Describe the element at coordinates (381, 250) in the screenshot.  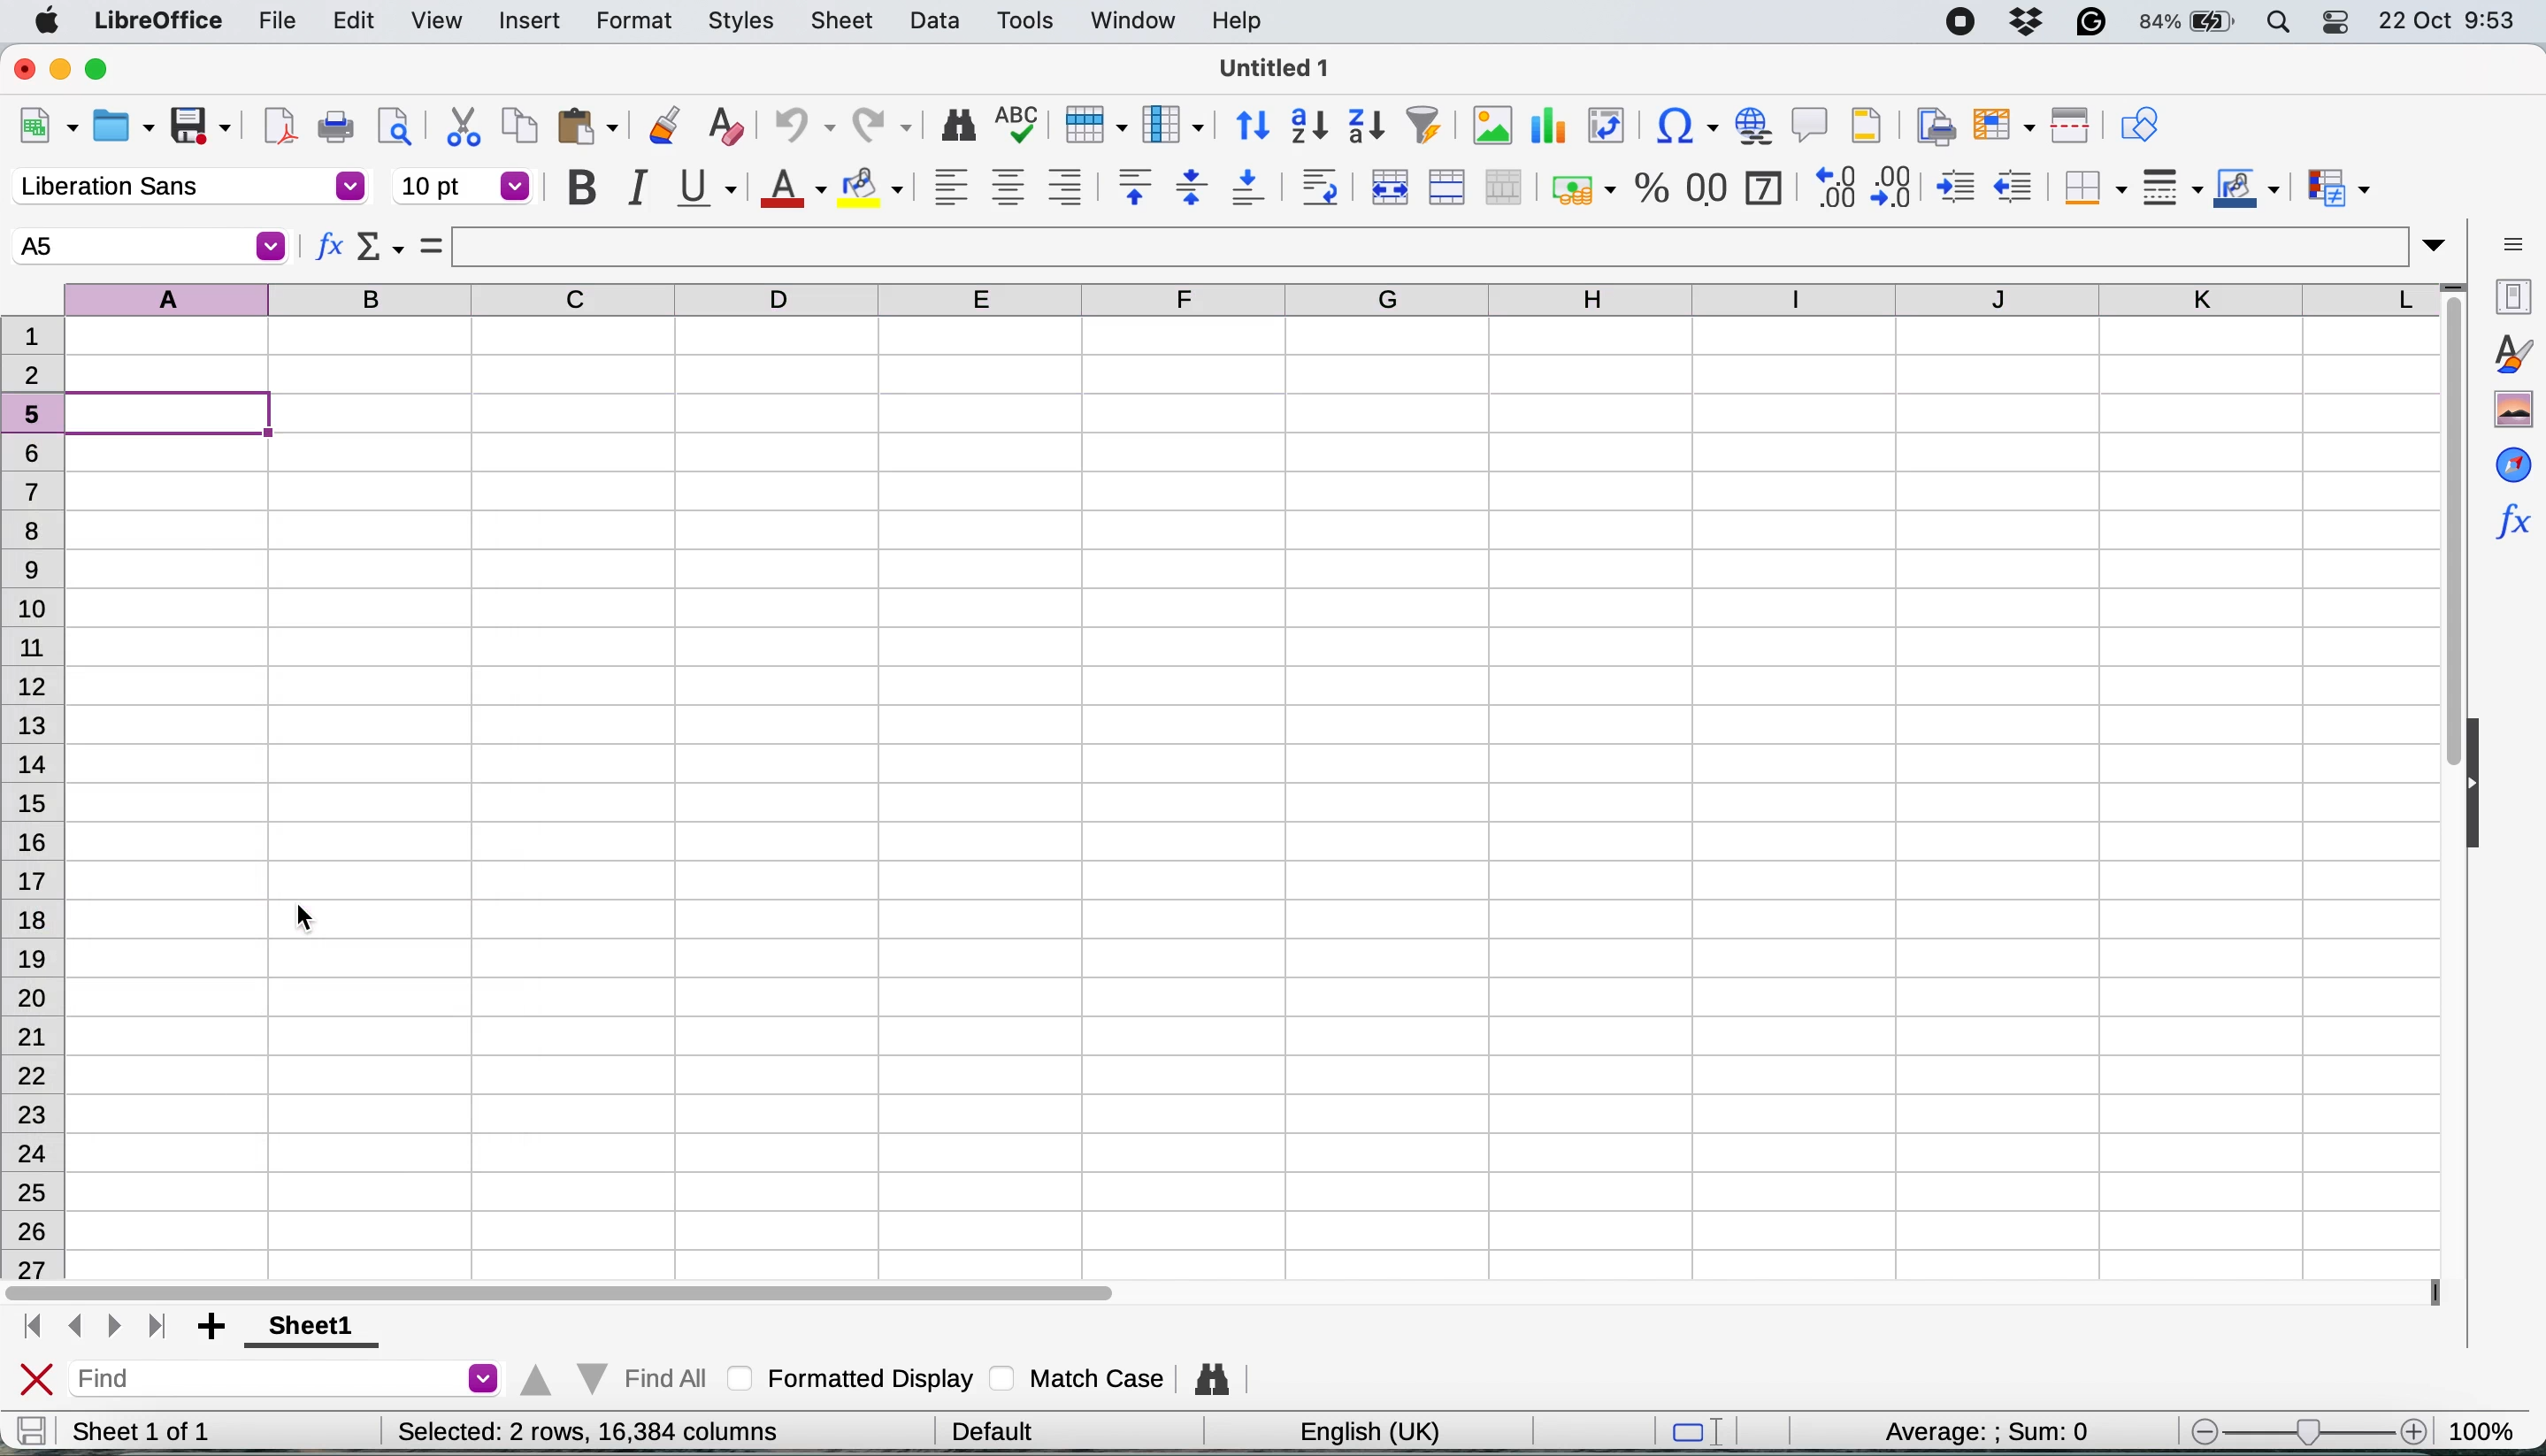
I see `select wizard` at that location.